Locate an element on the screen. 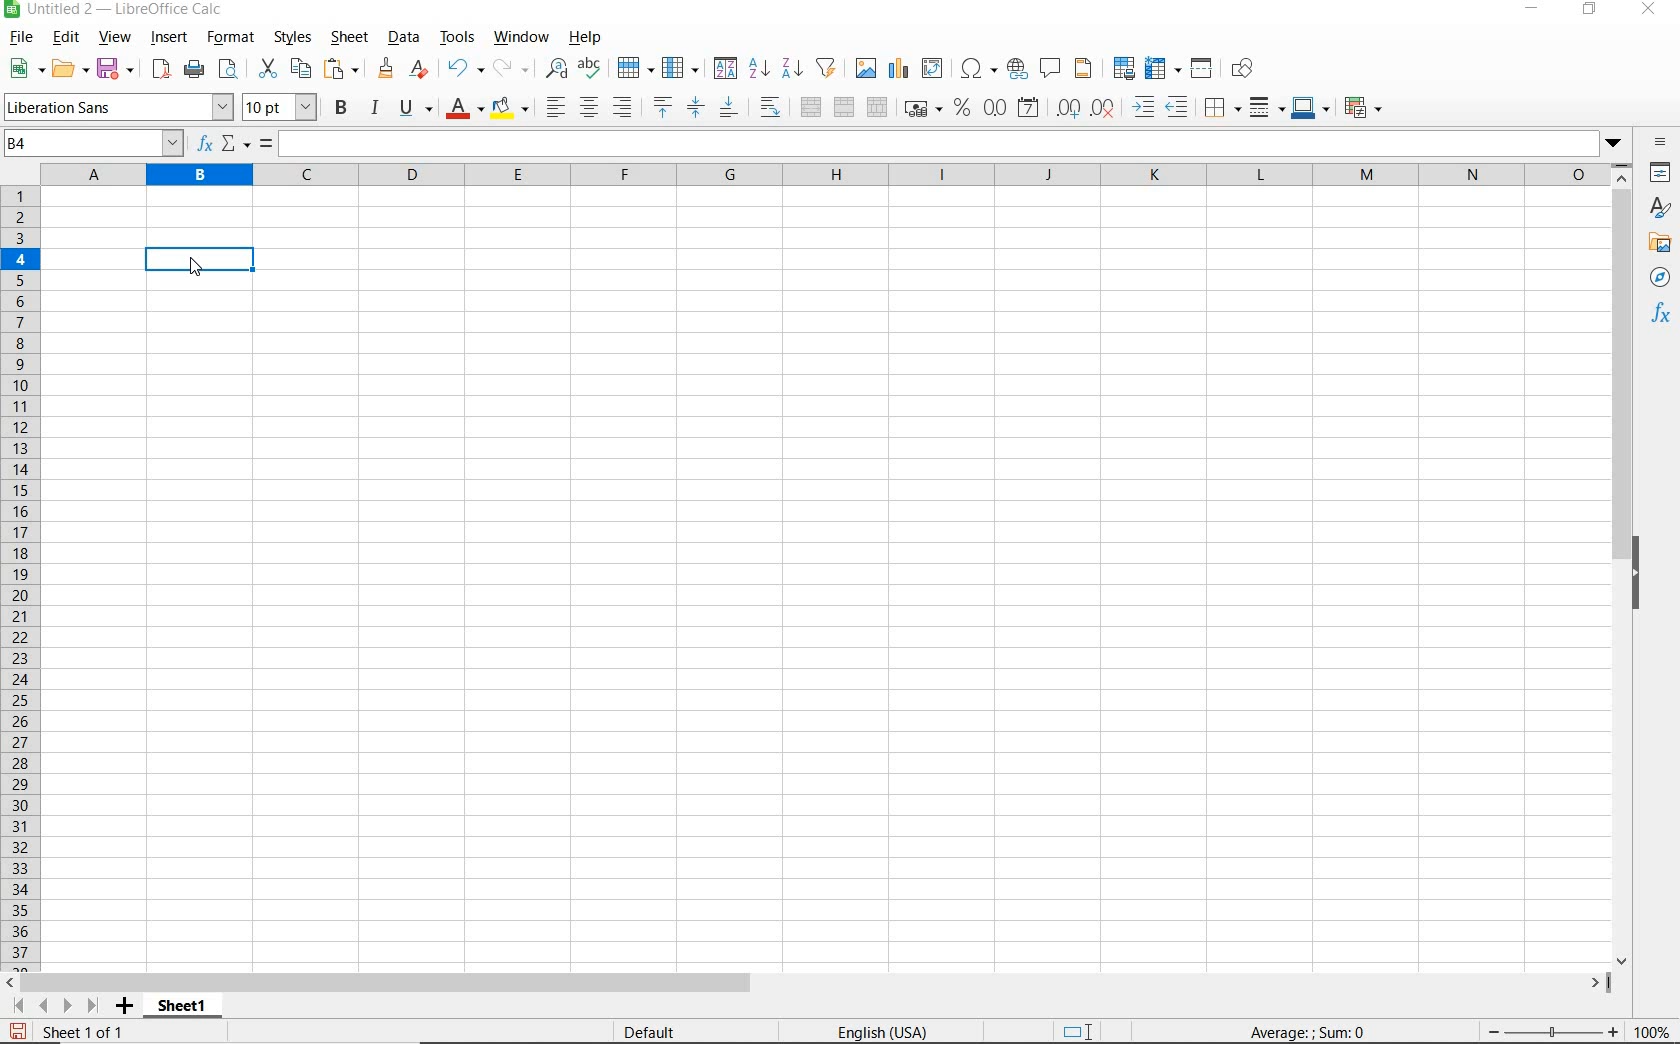 The width and height of the screenshot is (1680, 1044). freeze rows and columns is located at coordinates (1163, 69).